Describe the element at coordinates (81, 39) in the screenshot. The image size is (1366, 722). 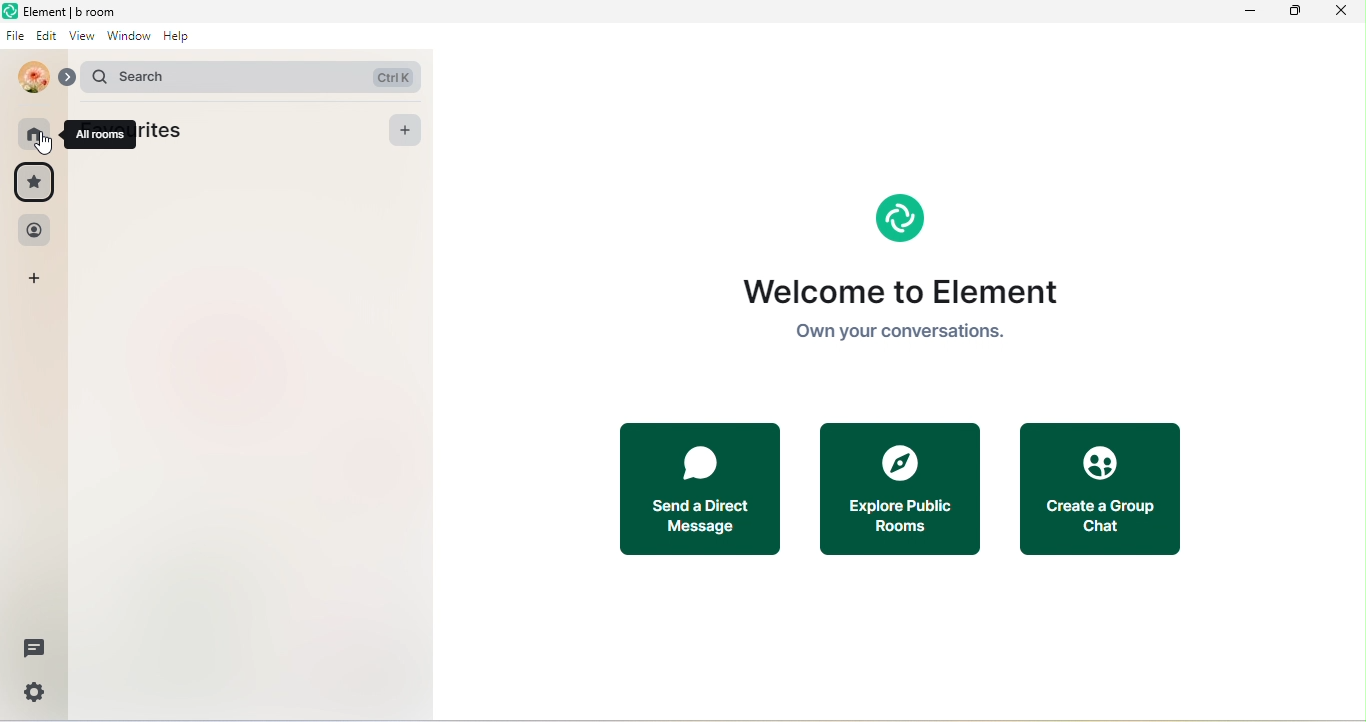
I see `view` at that location.